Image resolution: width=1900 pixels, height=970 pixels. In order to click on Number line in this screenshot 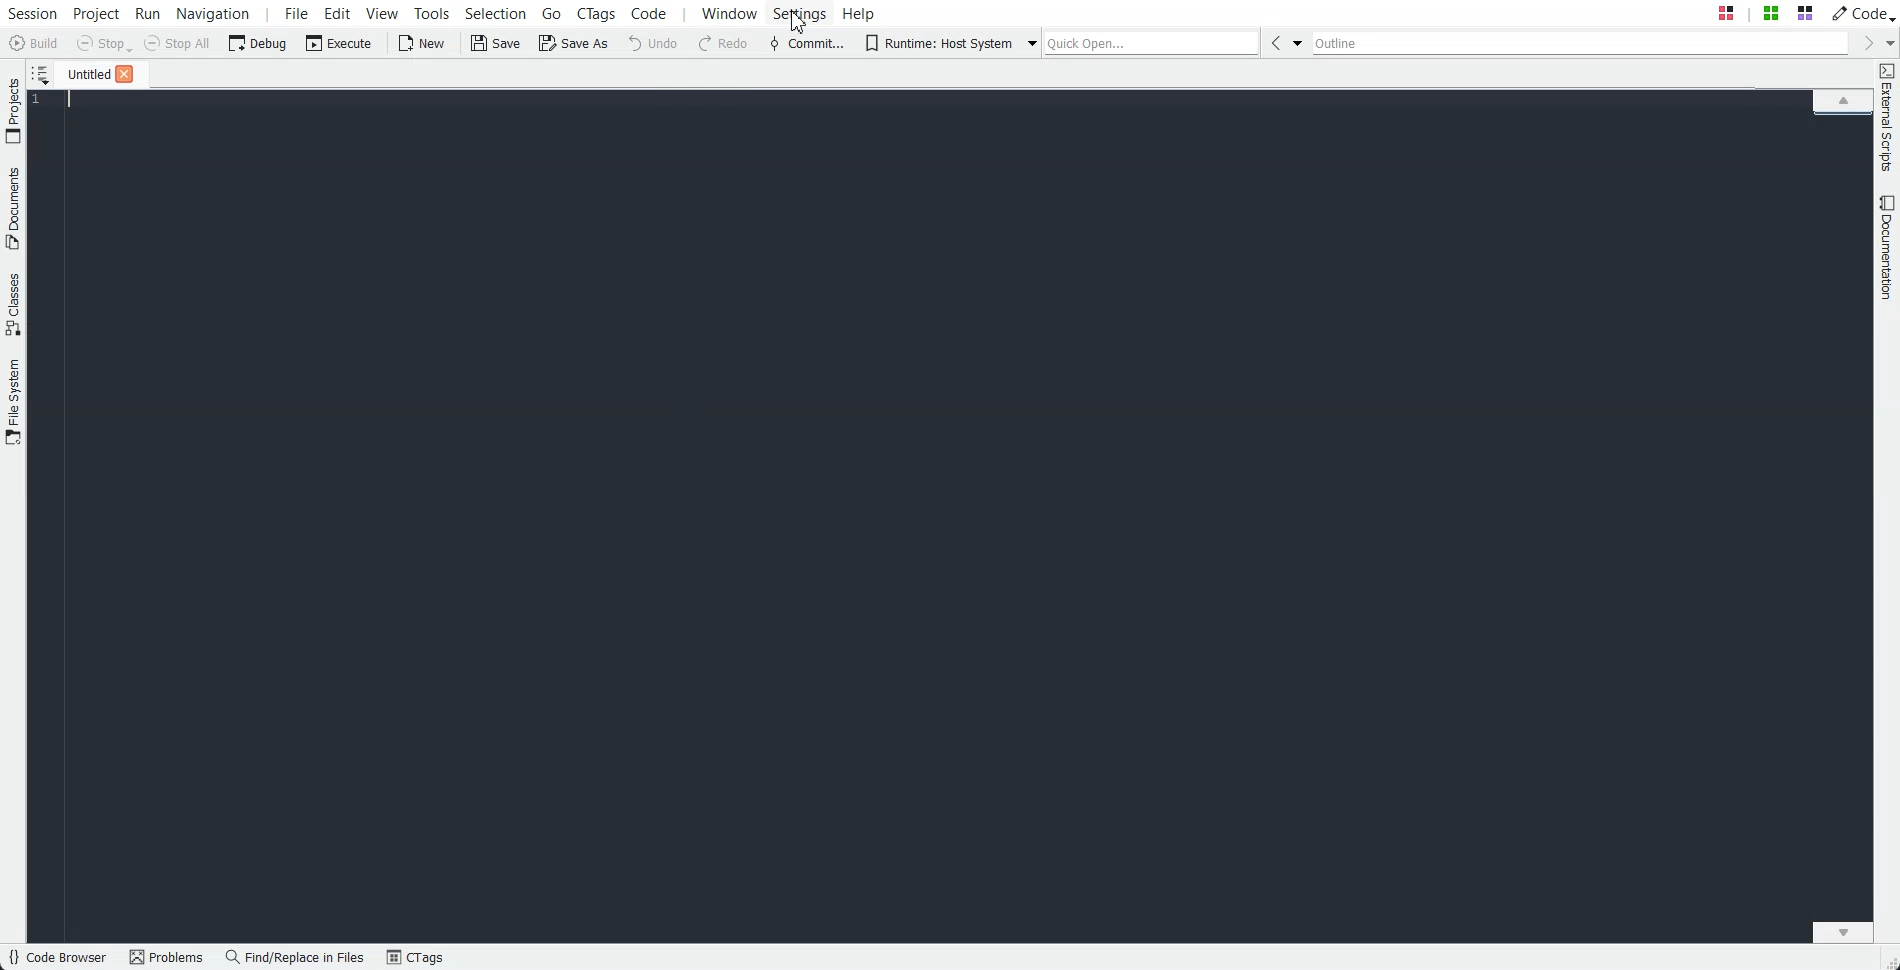, I will do `click(42, 100)`.